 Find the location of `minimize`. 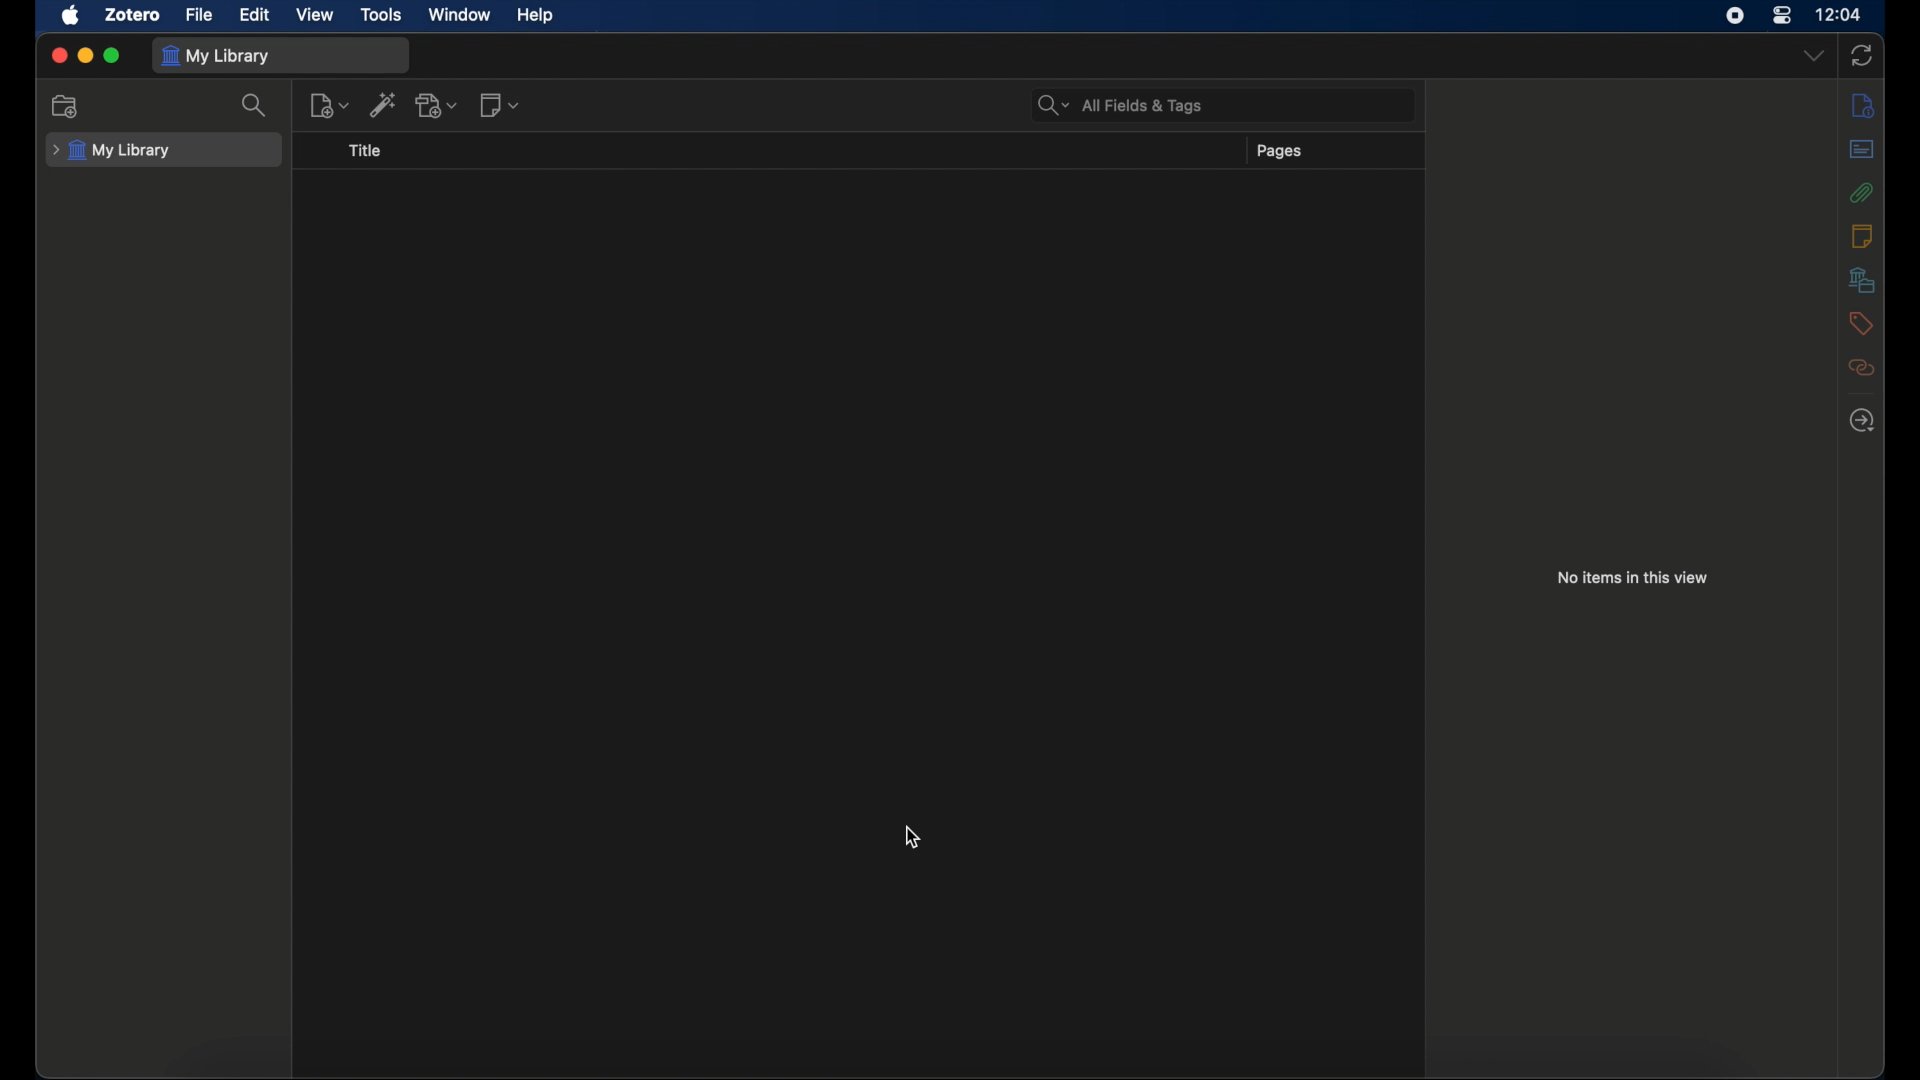

minimize is located at coordinates (85, 55).